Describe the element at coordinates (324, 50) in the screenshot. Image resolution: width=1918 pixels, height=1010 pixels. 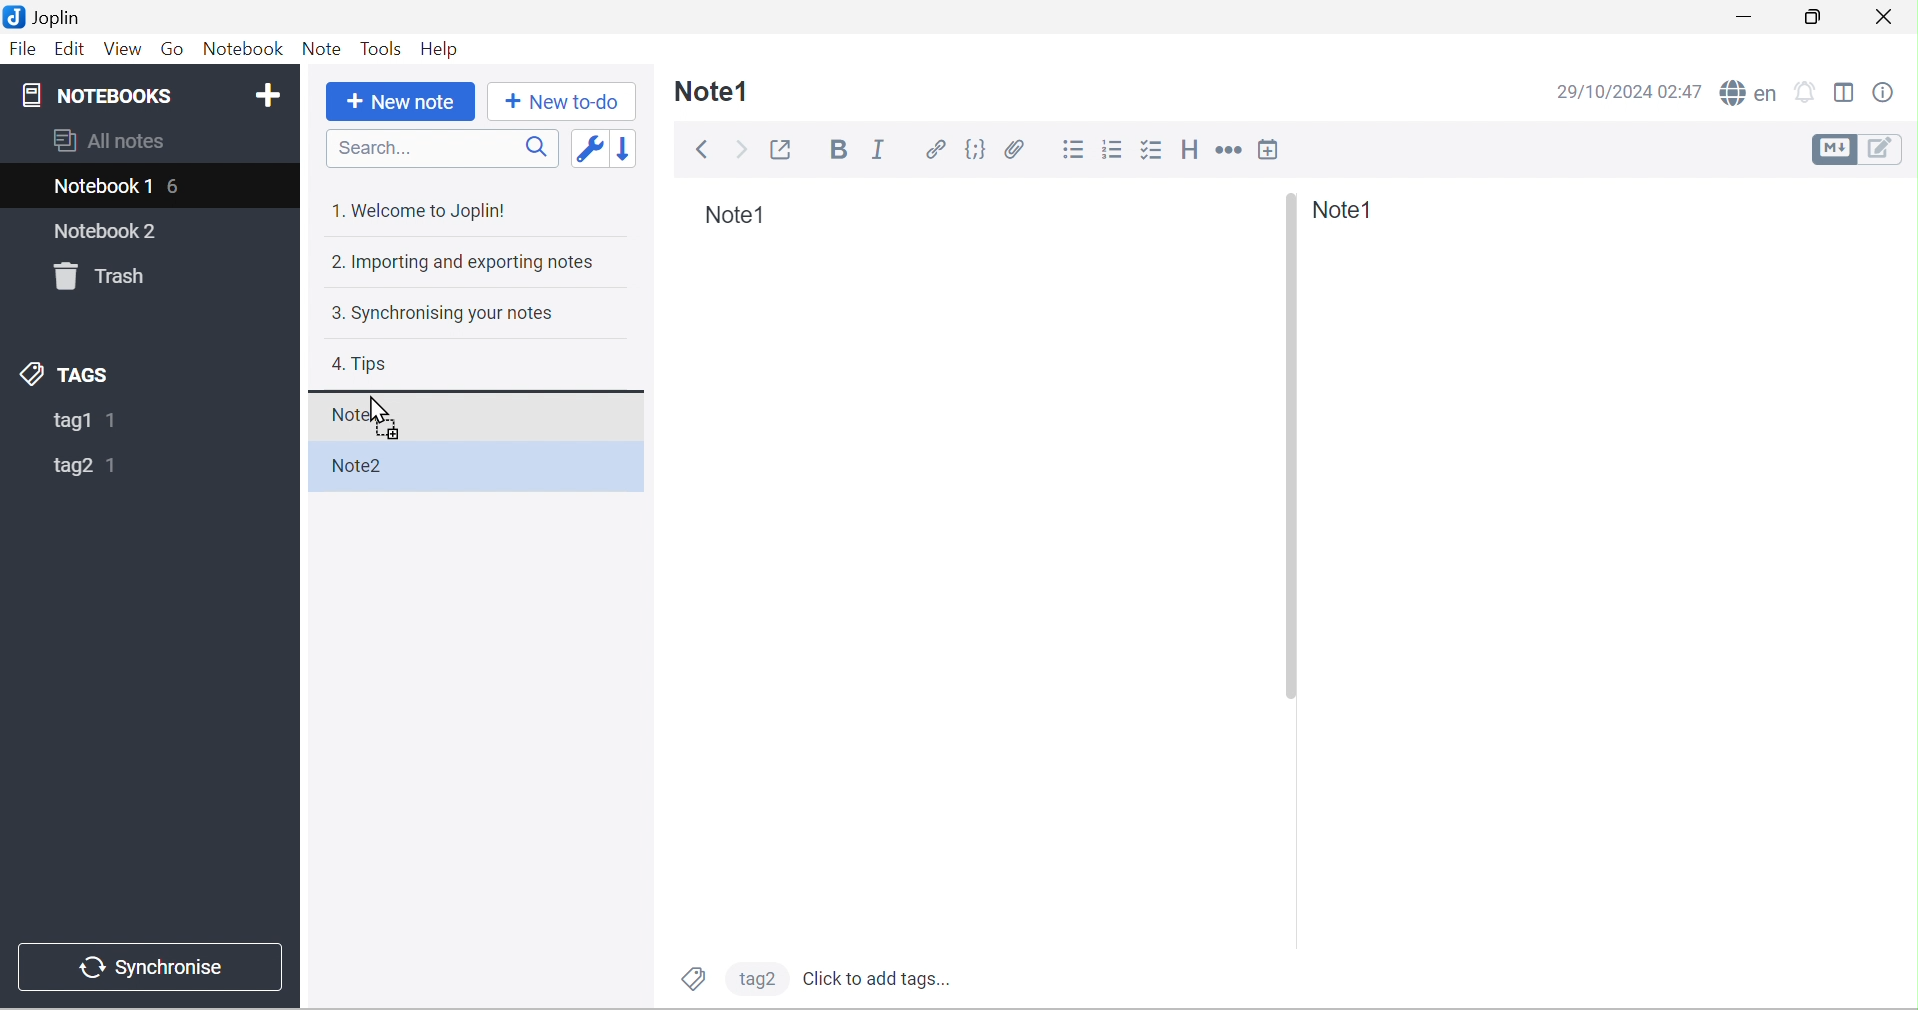
I see `Note` at that location.